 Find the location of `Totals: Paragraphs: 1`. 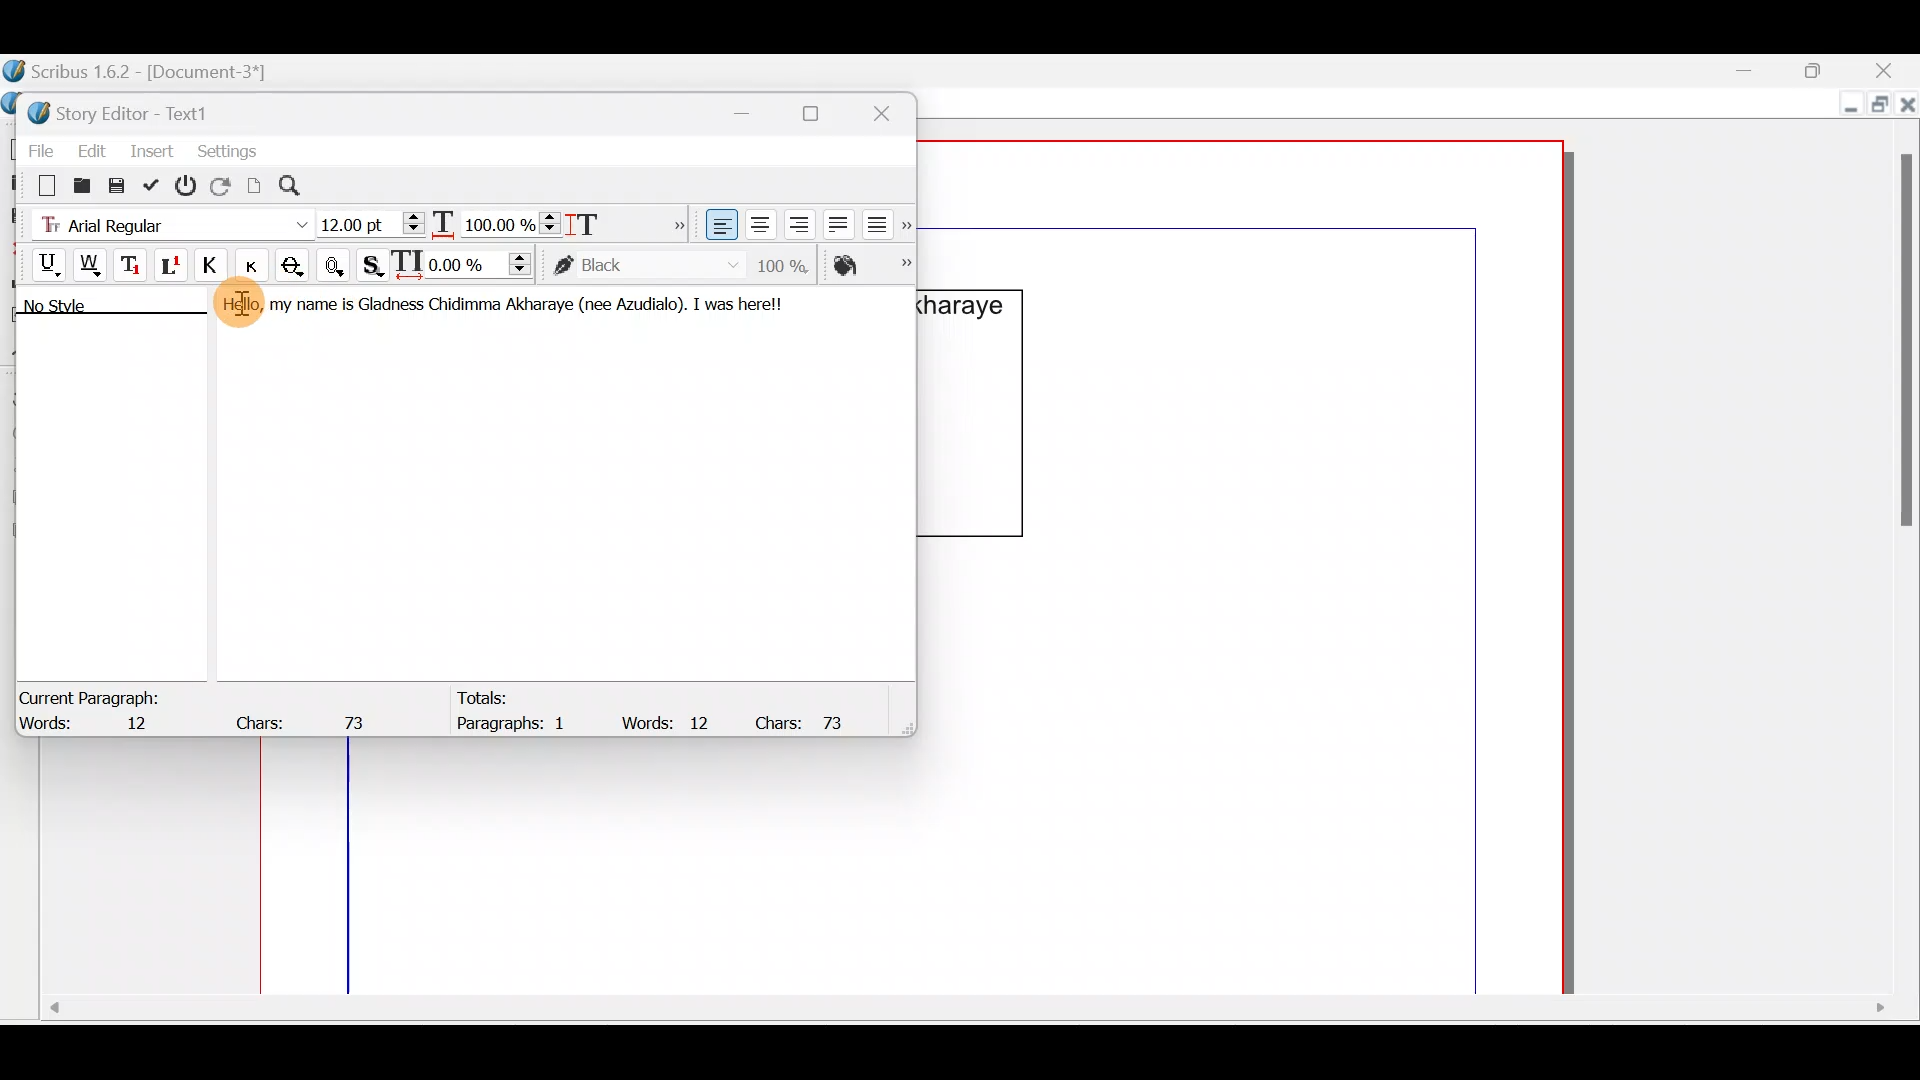

Totals: Paragraphs: 1 is located at coordinates (514, 710).